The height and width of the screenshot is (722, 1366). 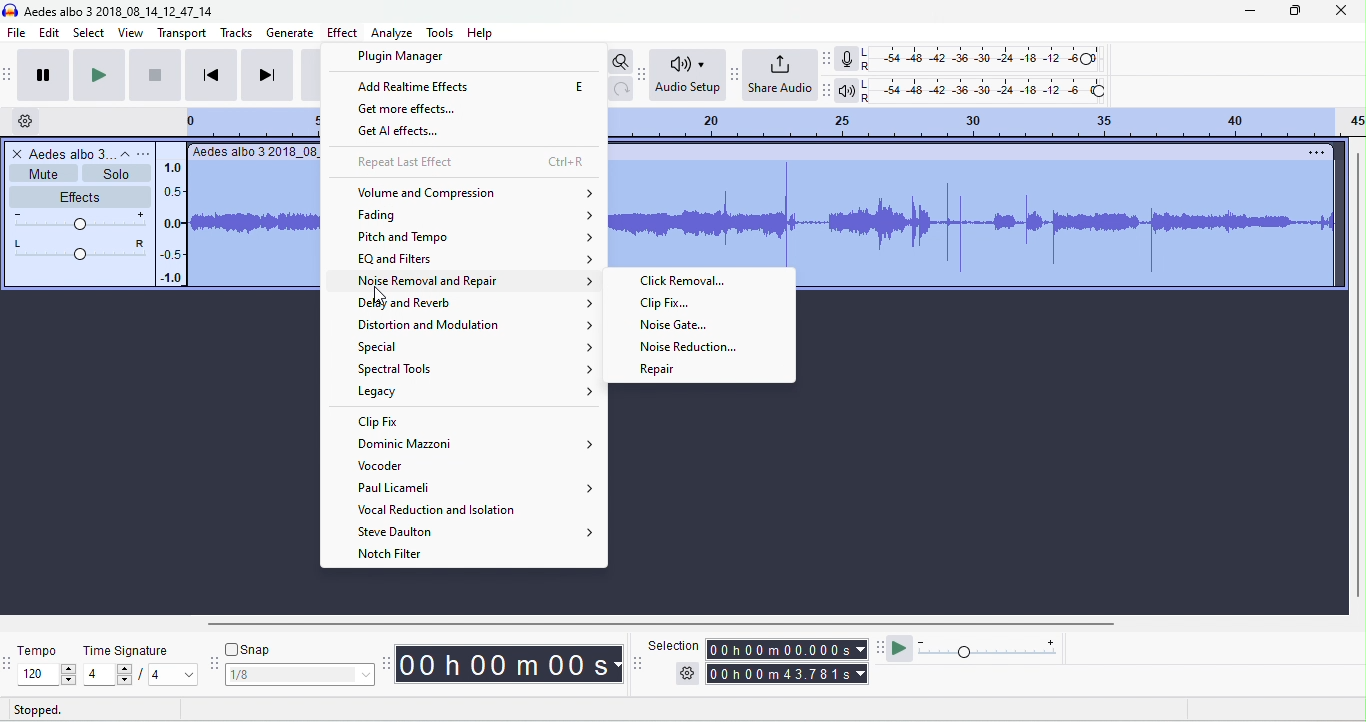 I want to click on view, so click(x=131, y=33).